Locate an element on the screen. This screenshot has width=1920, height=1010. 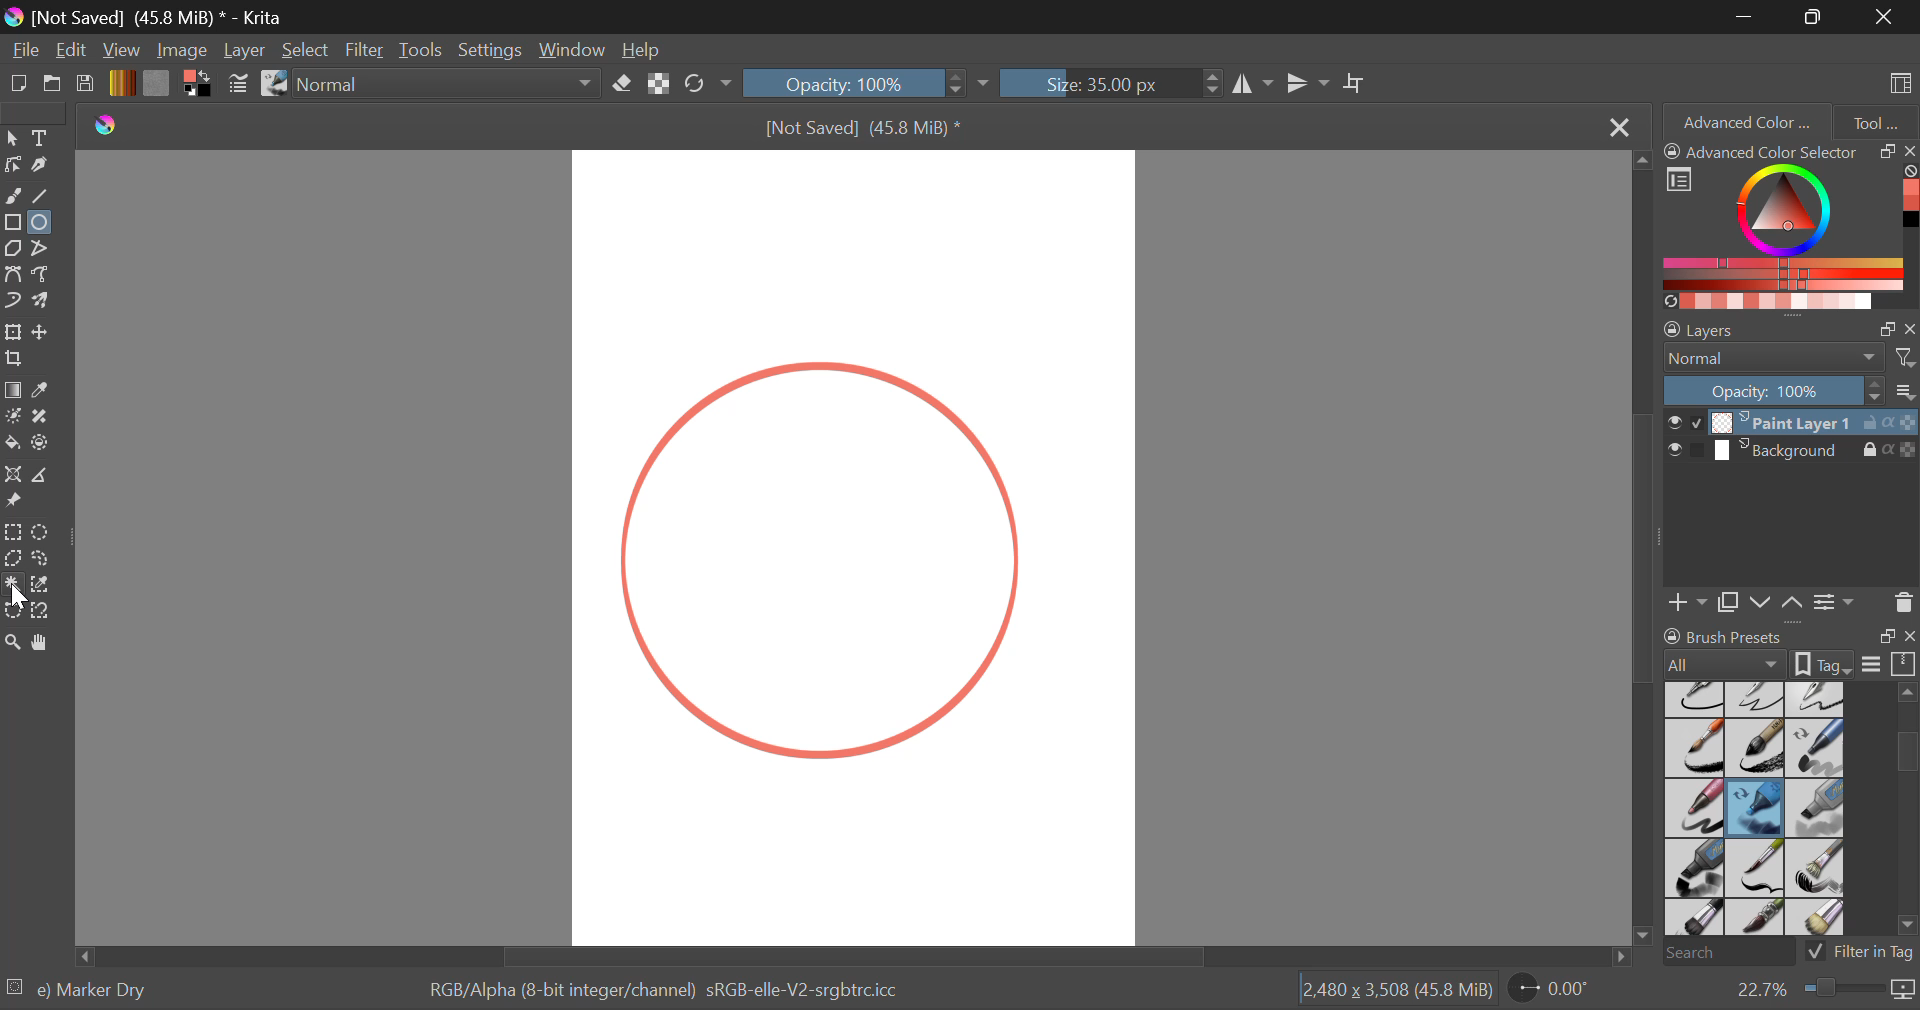
Freehand Selection Tool is located at coordinates (43, 558).